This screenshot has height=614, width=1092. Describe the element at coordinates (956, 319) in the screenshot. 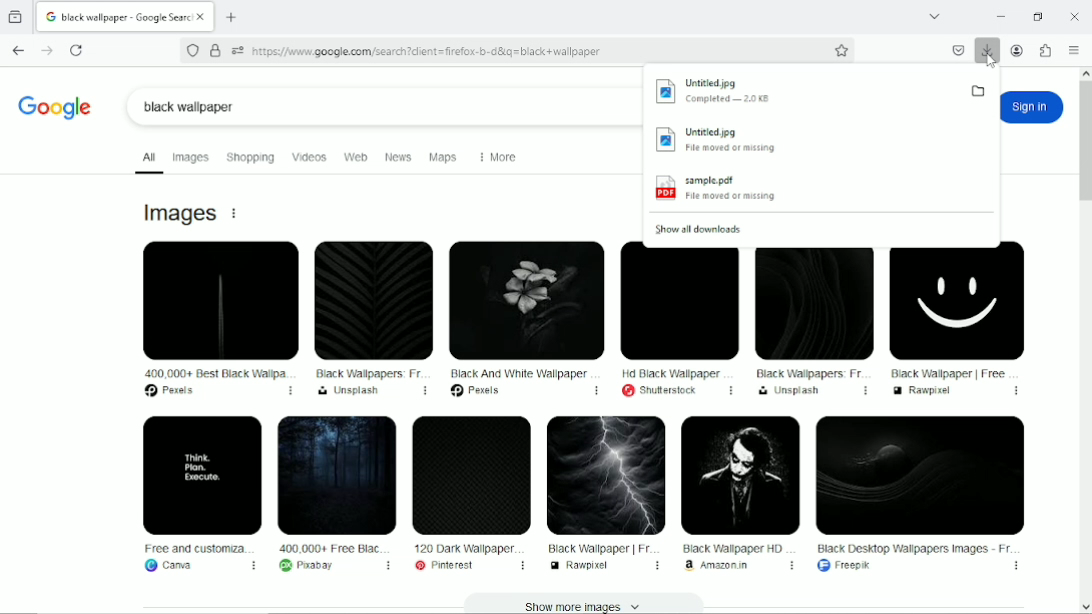

I see `Black Wallpaper | Free...` at that location.